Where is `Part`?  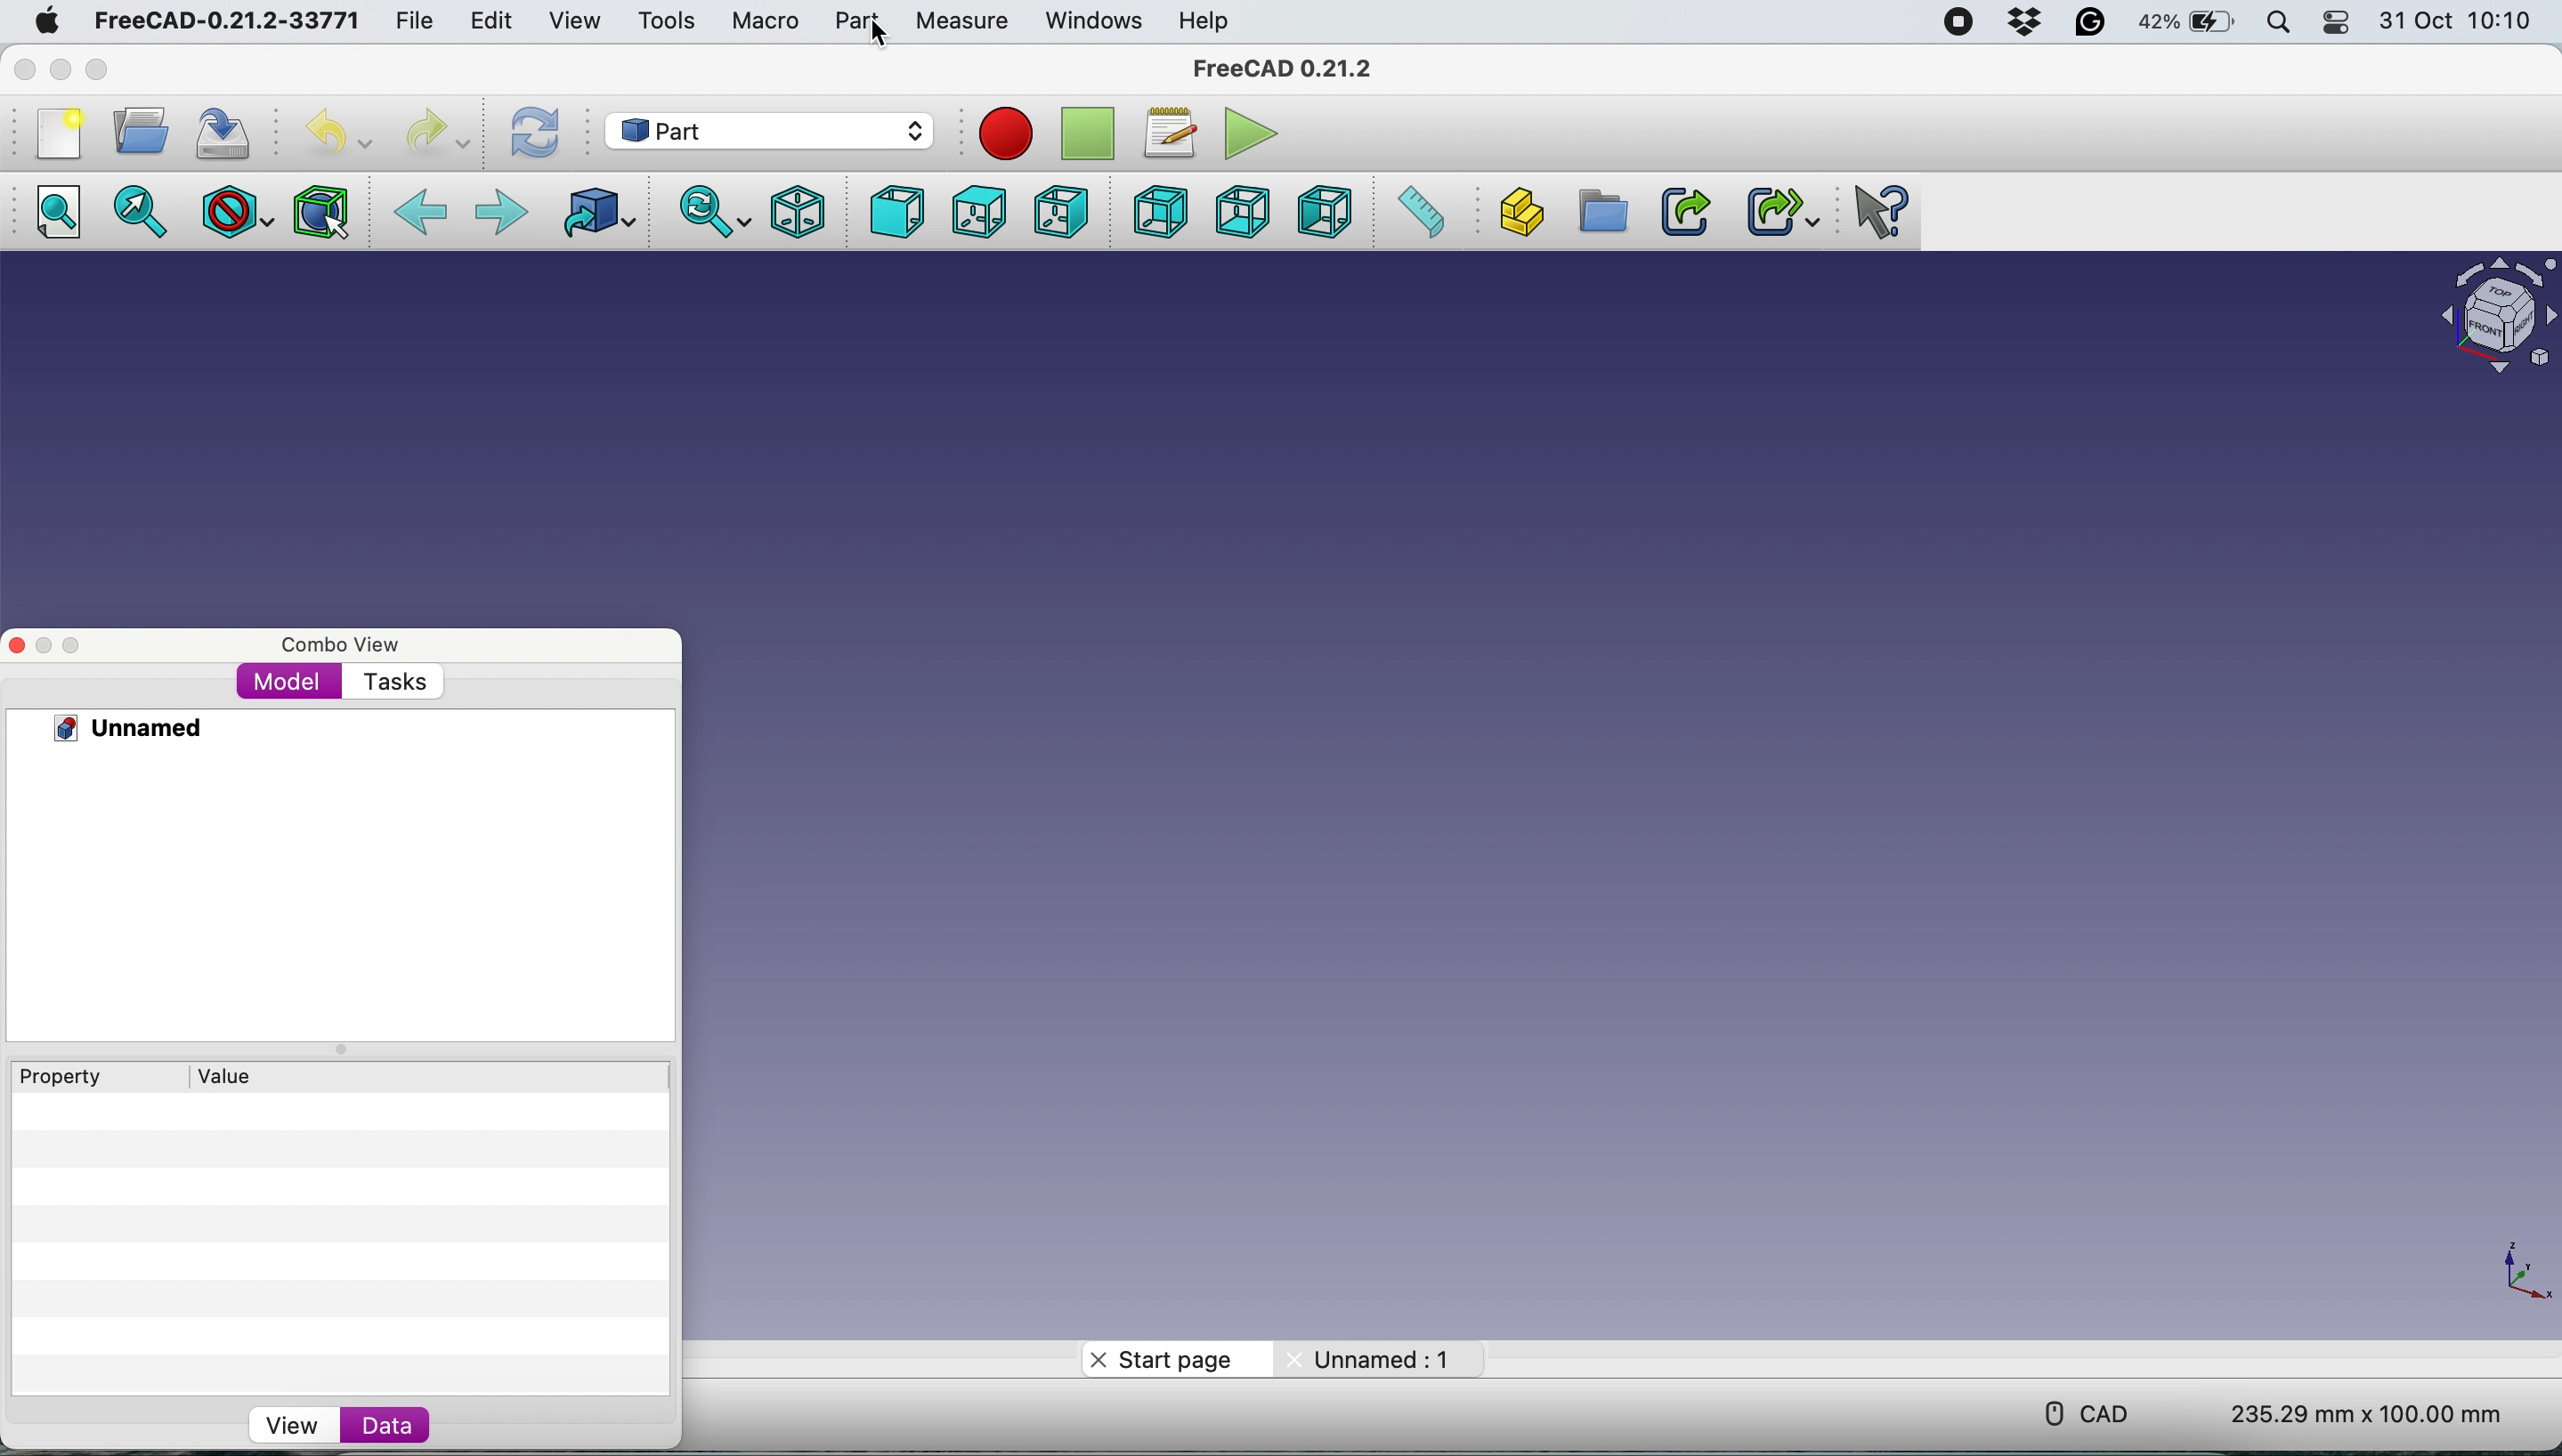 Part is located at coordinates (858, 20).